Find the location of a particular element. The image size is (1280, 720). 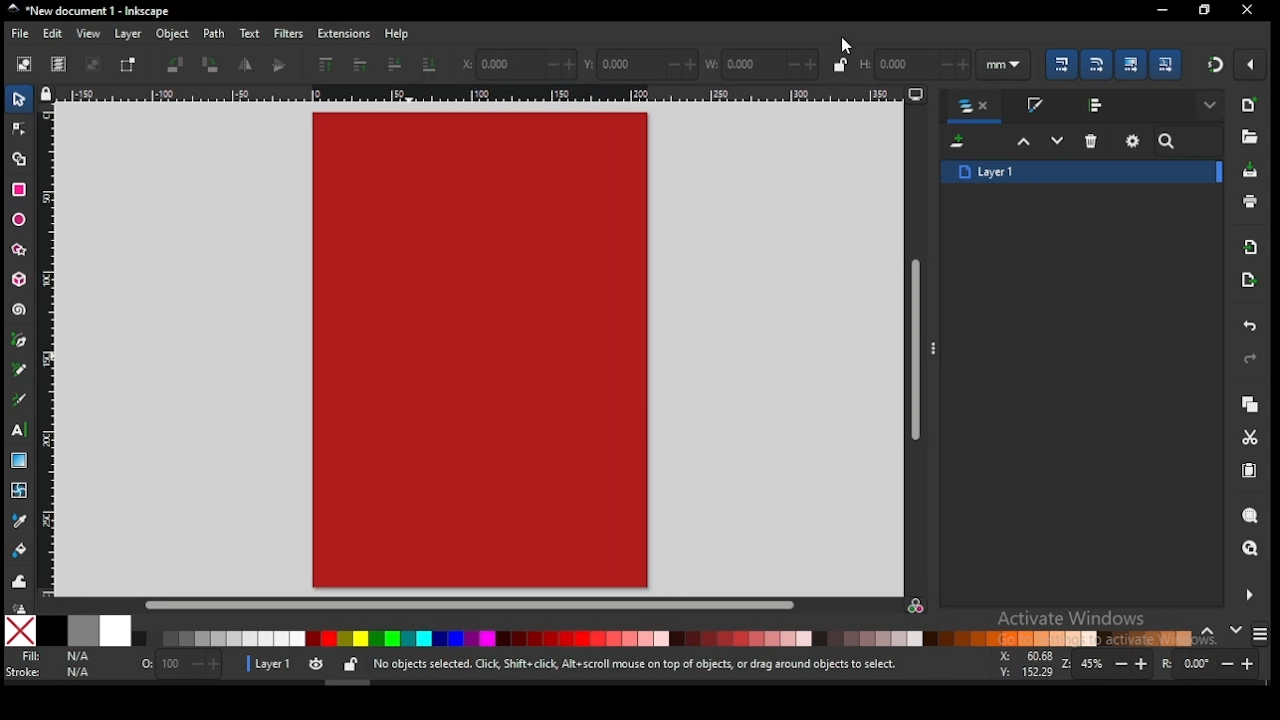

color modes is located at coordinates (1260, 634).